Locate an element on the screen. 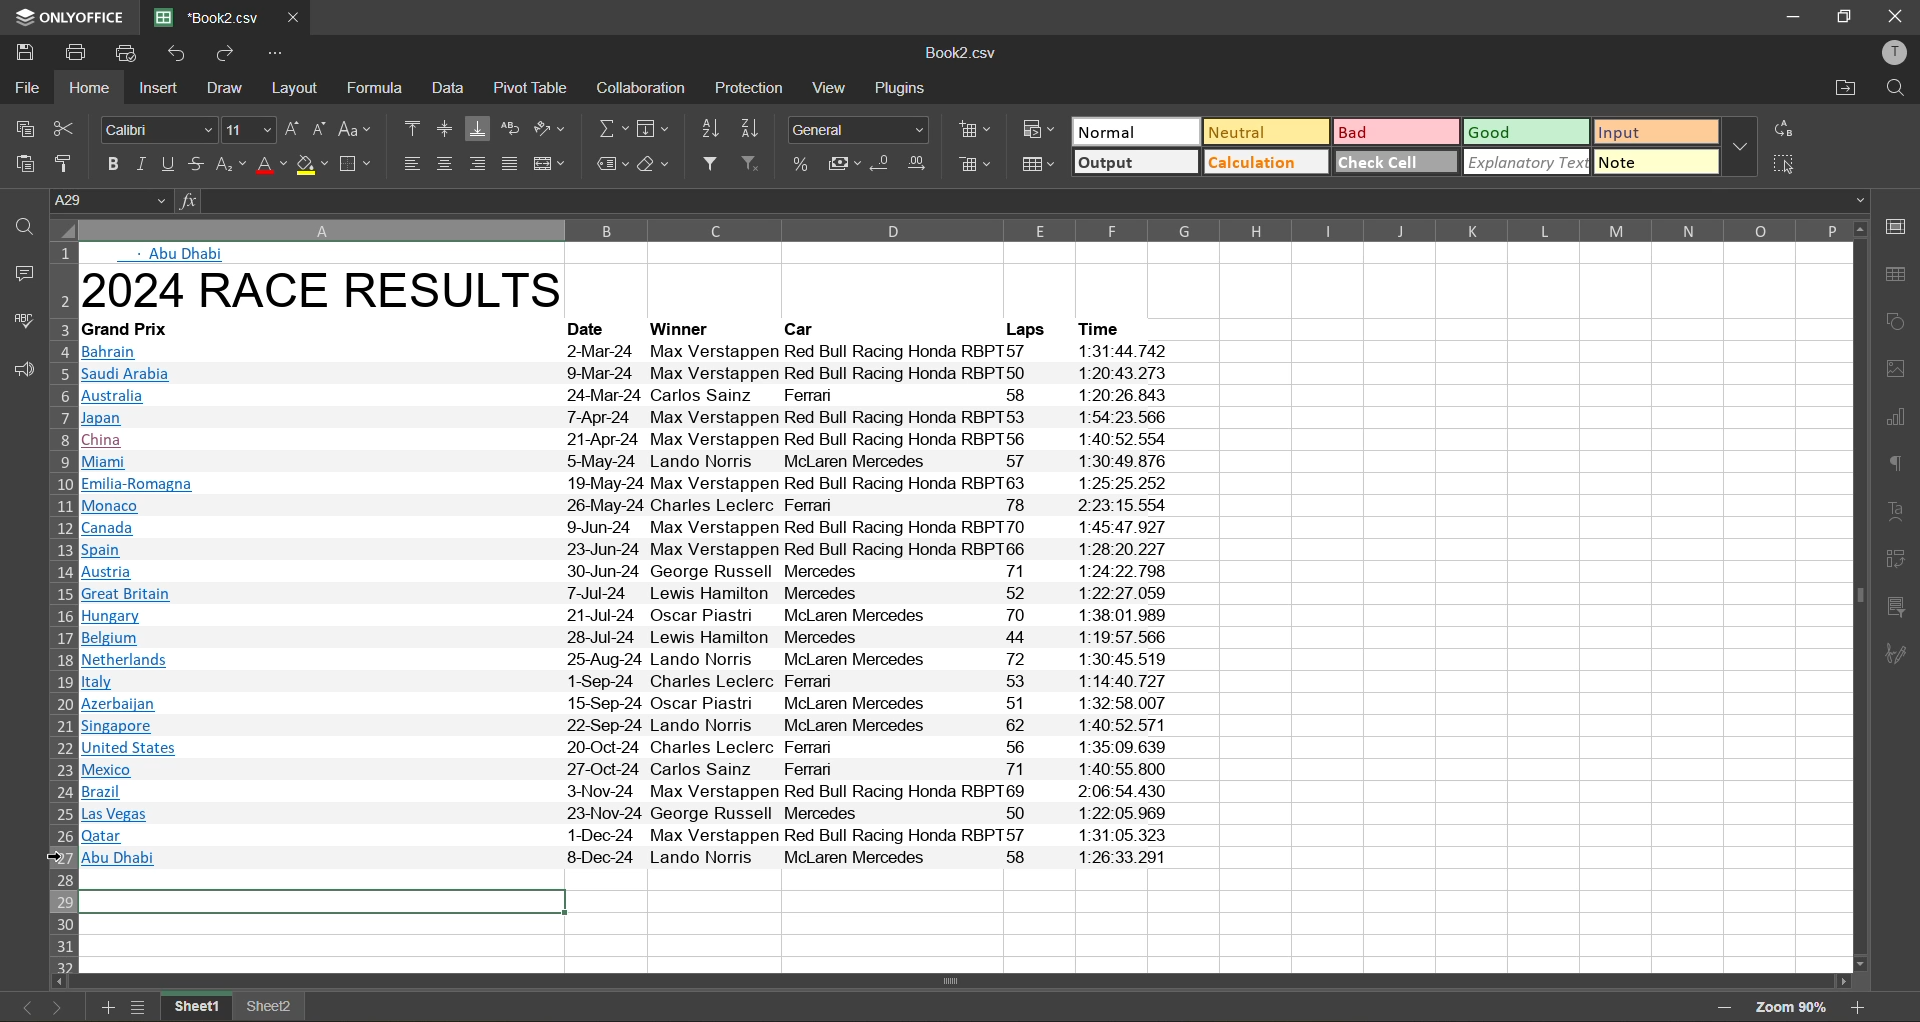 The height and width of the screenshot is (1022, 1920). text info is located at coordinates (637, 615).